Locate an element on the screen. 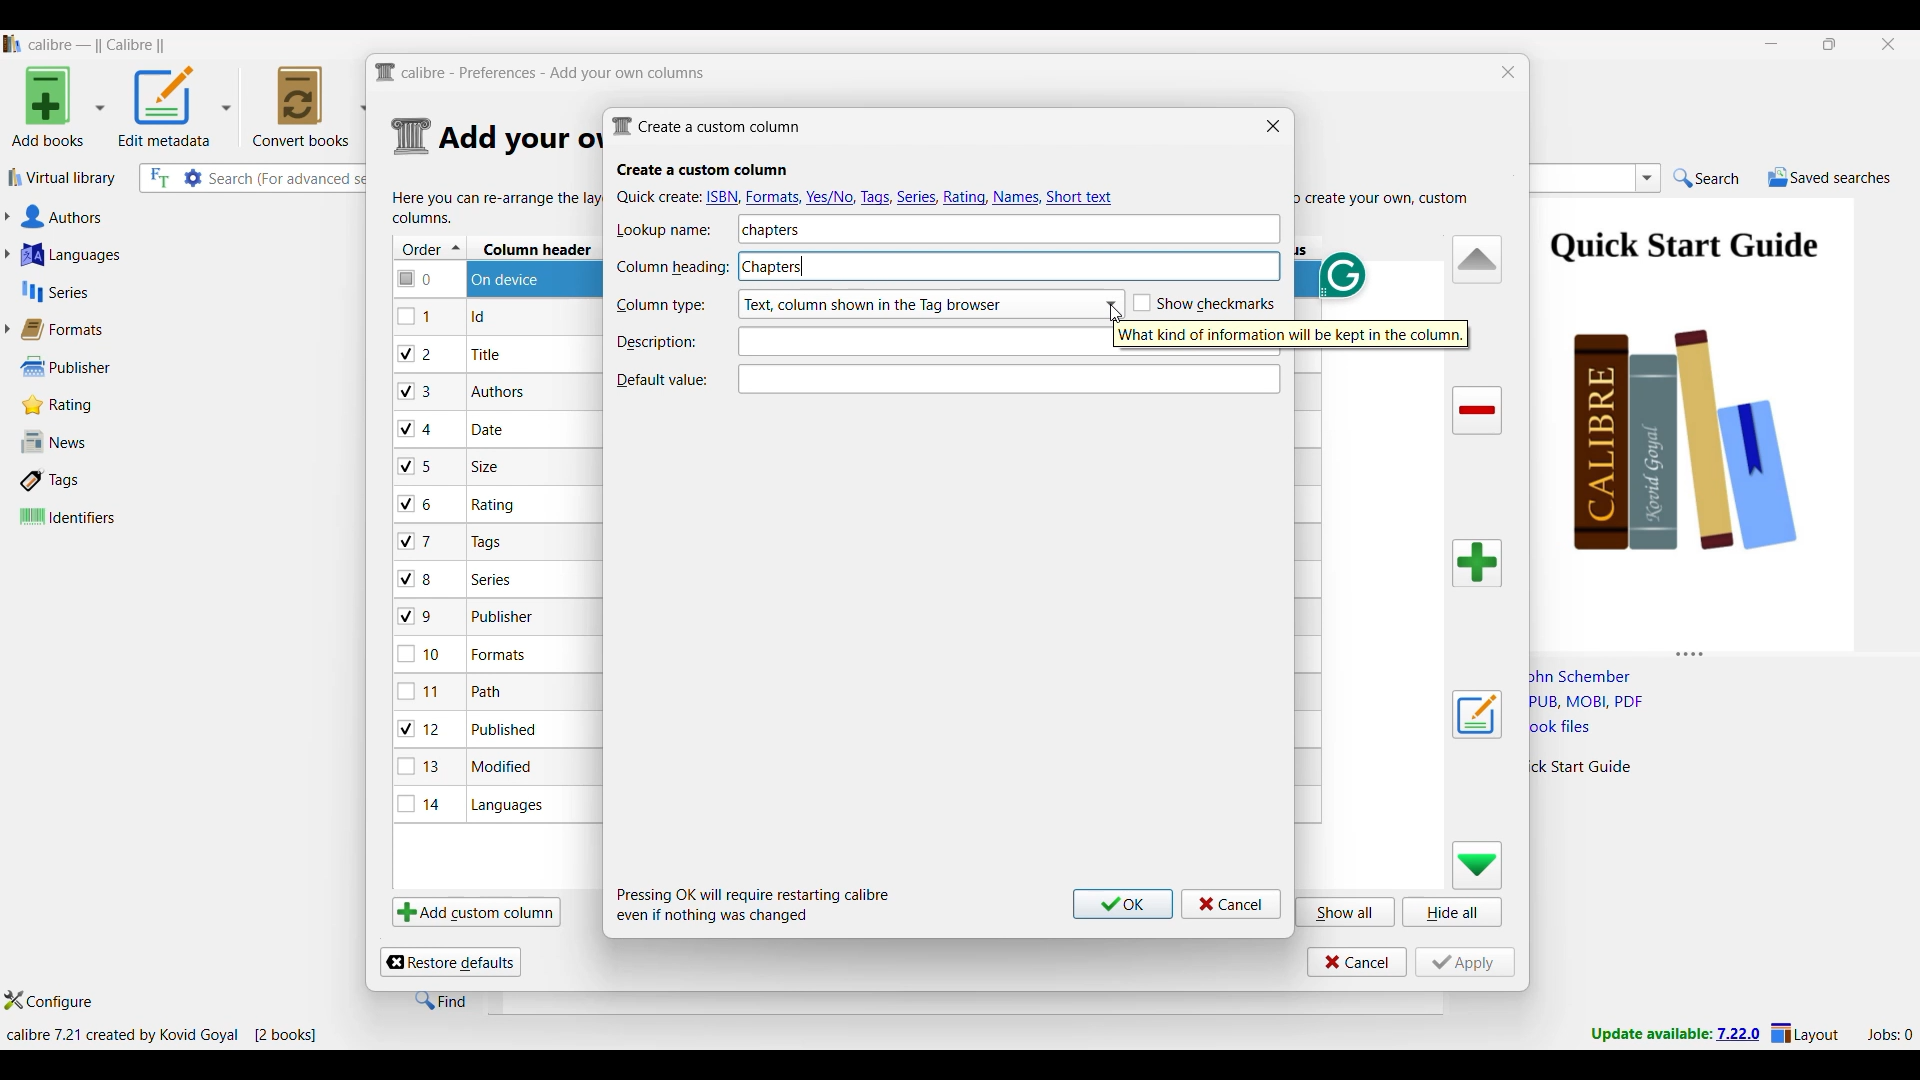 This screenshot has width=1920, height=1080. Rating is located at coordinates (68, 405).